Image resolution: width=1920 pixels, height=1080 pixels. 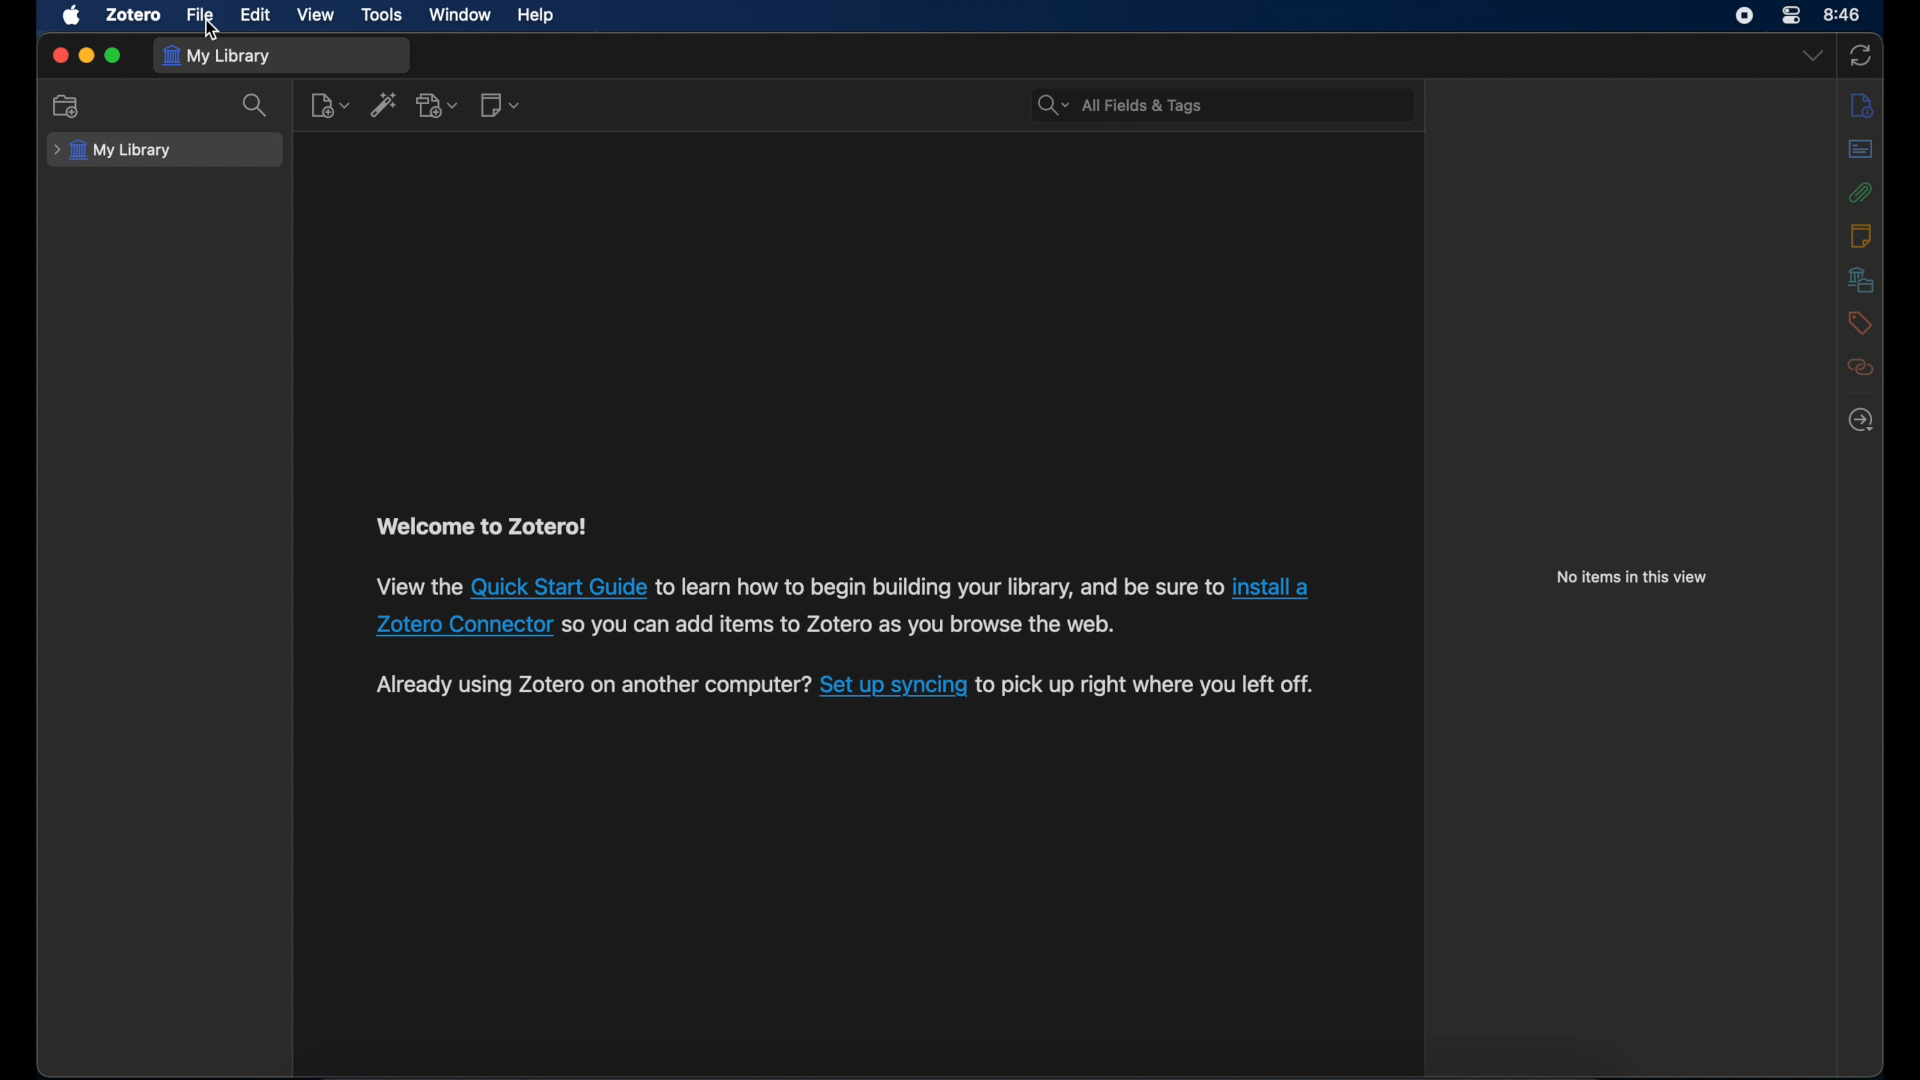 What do you see at coordinates (558, 588) in the screenshot?
I see `quick start guide link` at bounding box center [558, 588].